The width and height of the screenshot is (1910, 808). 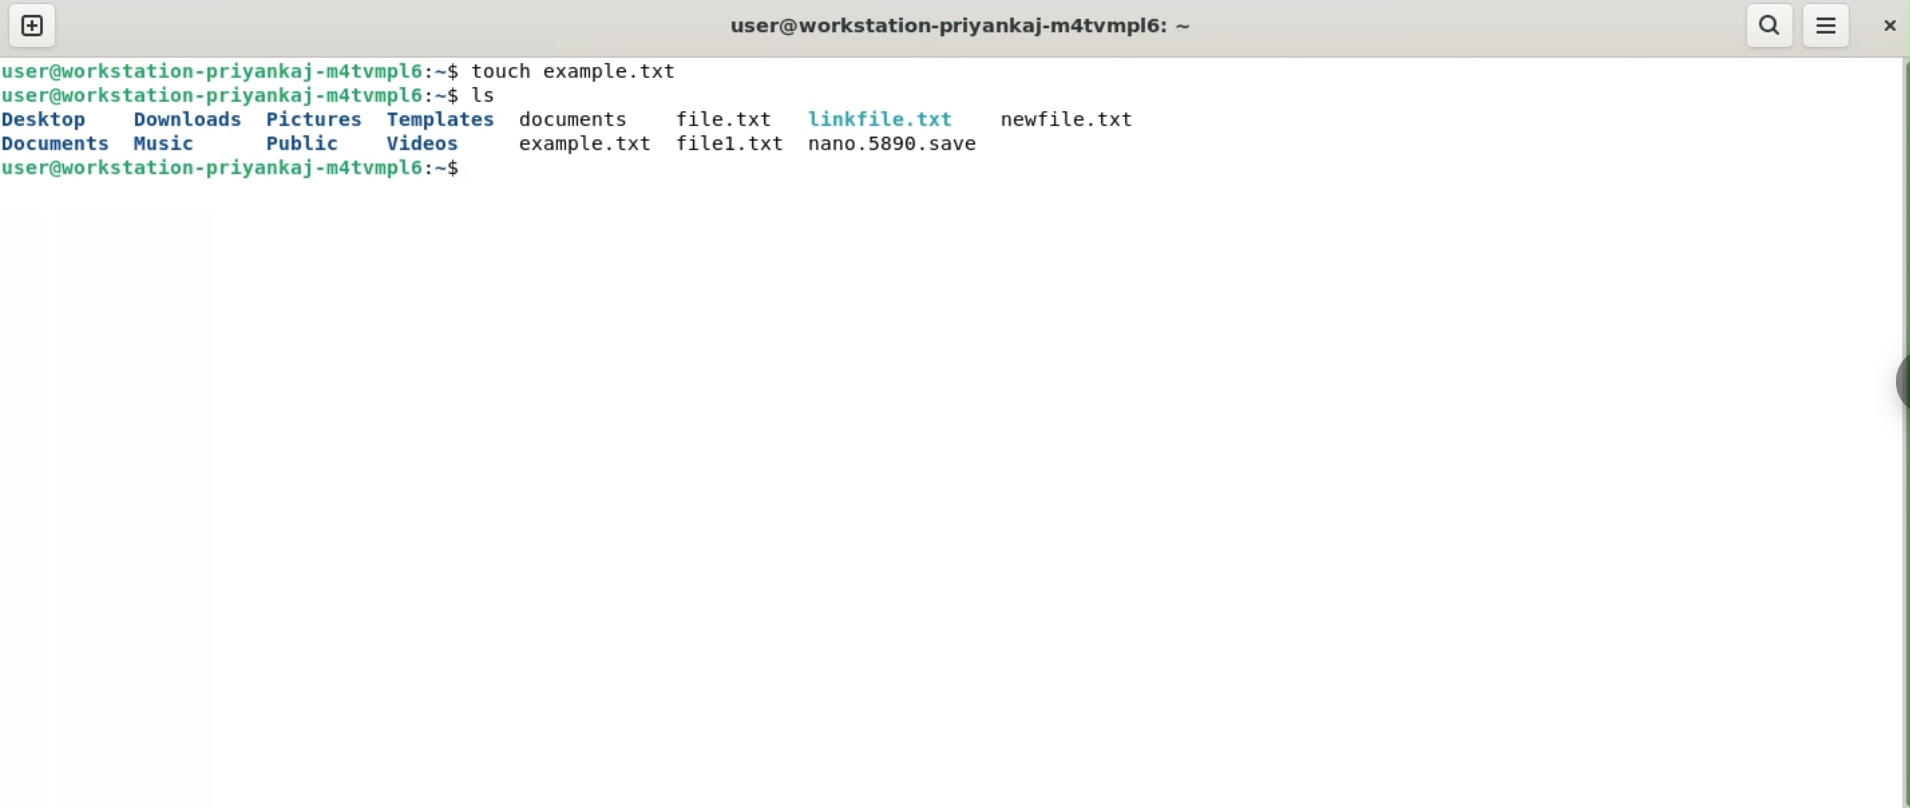 I want to click on nano, so click(x=895, y=145).